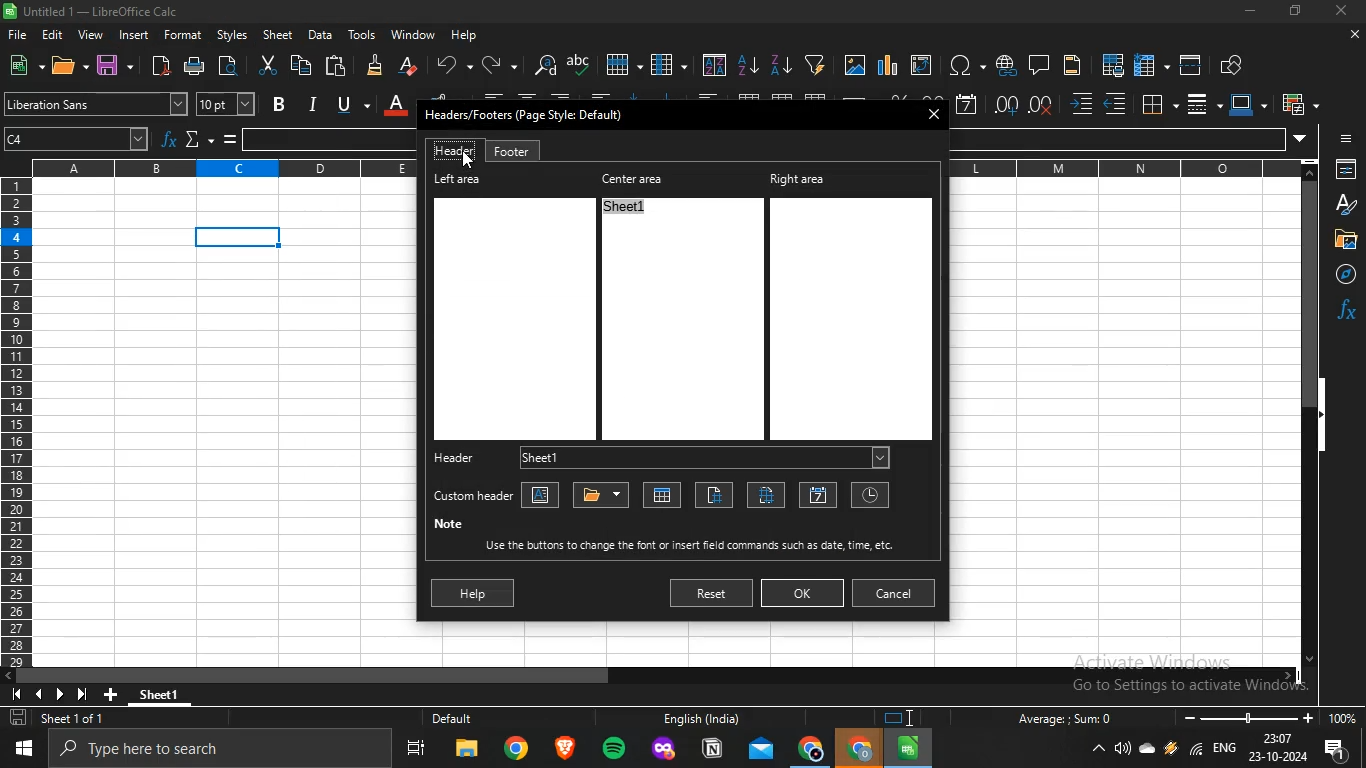  I want to click on select function, so click(194, 140).